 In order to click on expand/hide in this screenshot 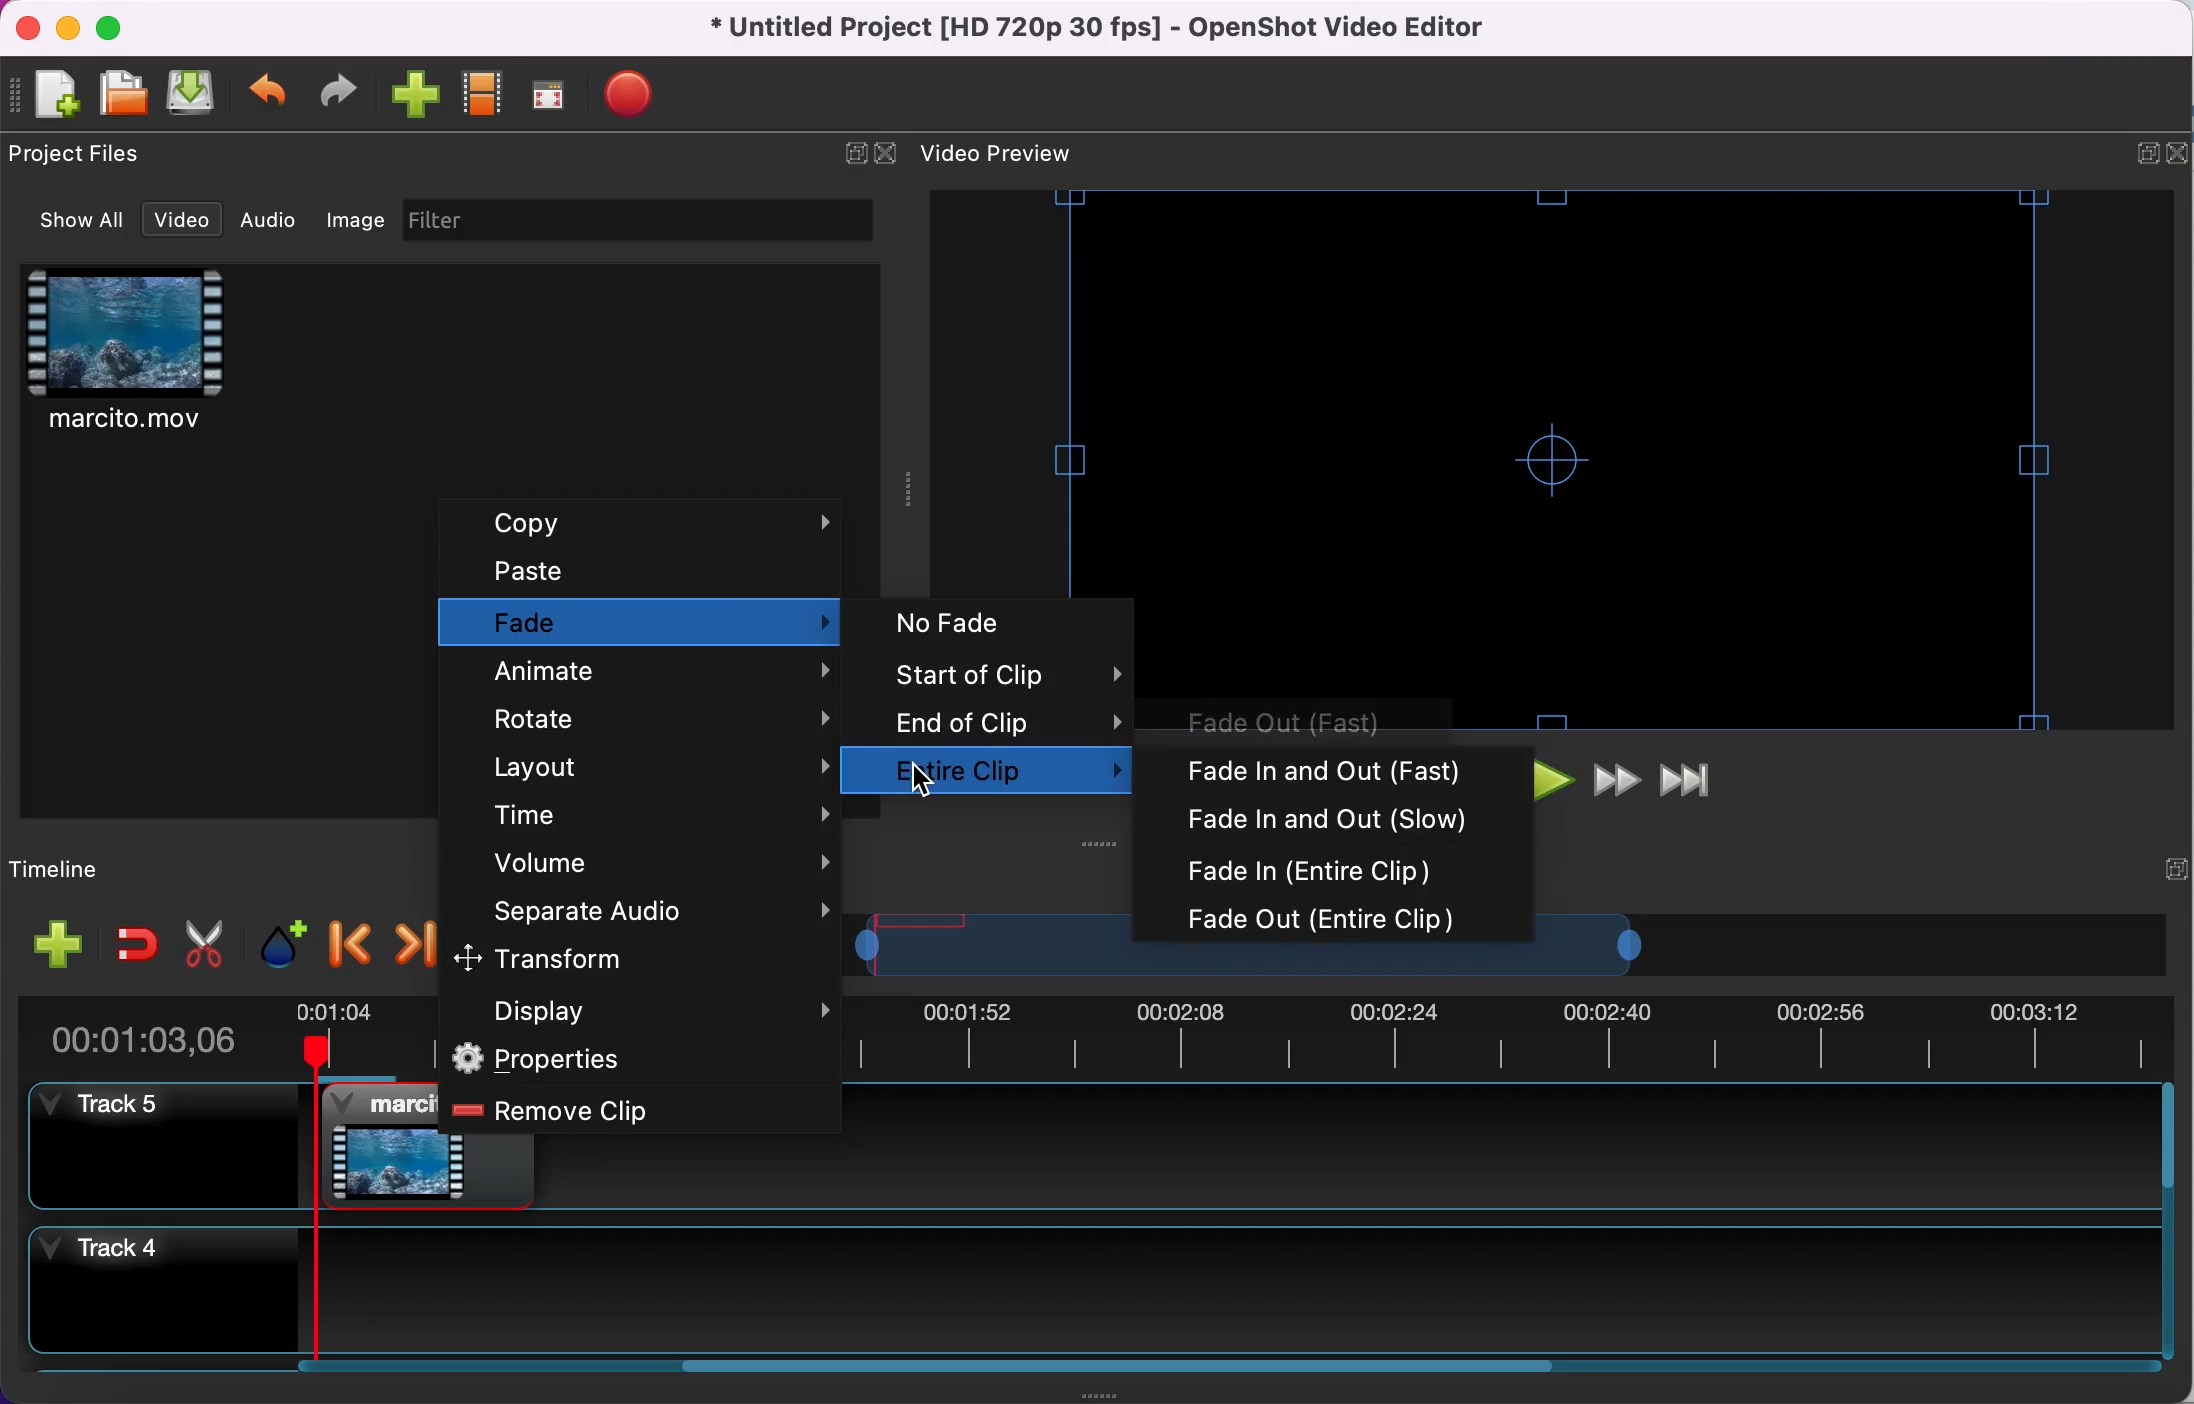, I will do `click(2113, 152)`.